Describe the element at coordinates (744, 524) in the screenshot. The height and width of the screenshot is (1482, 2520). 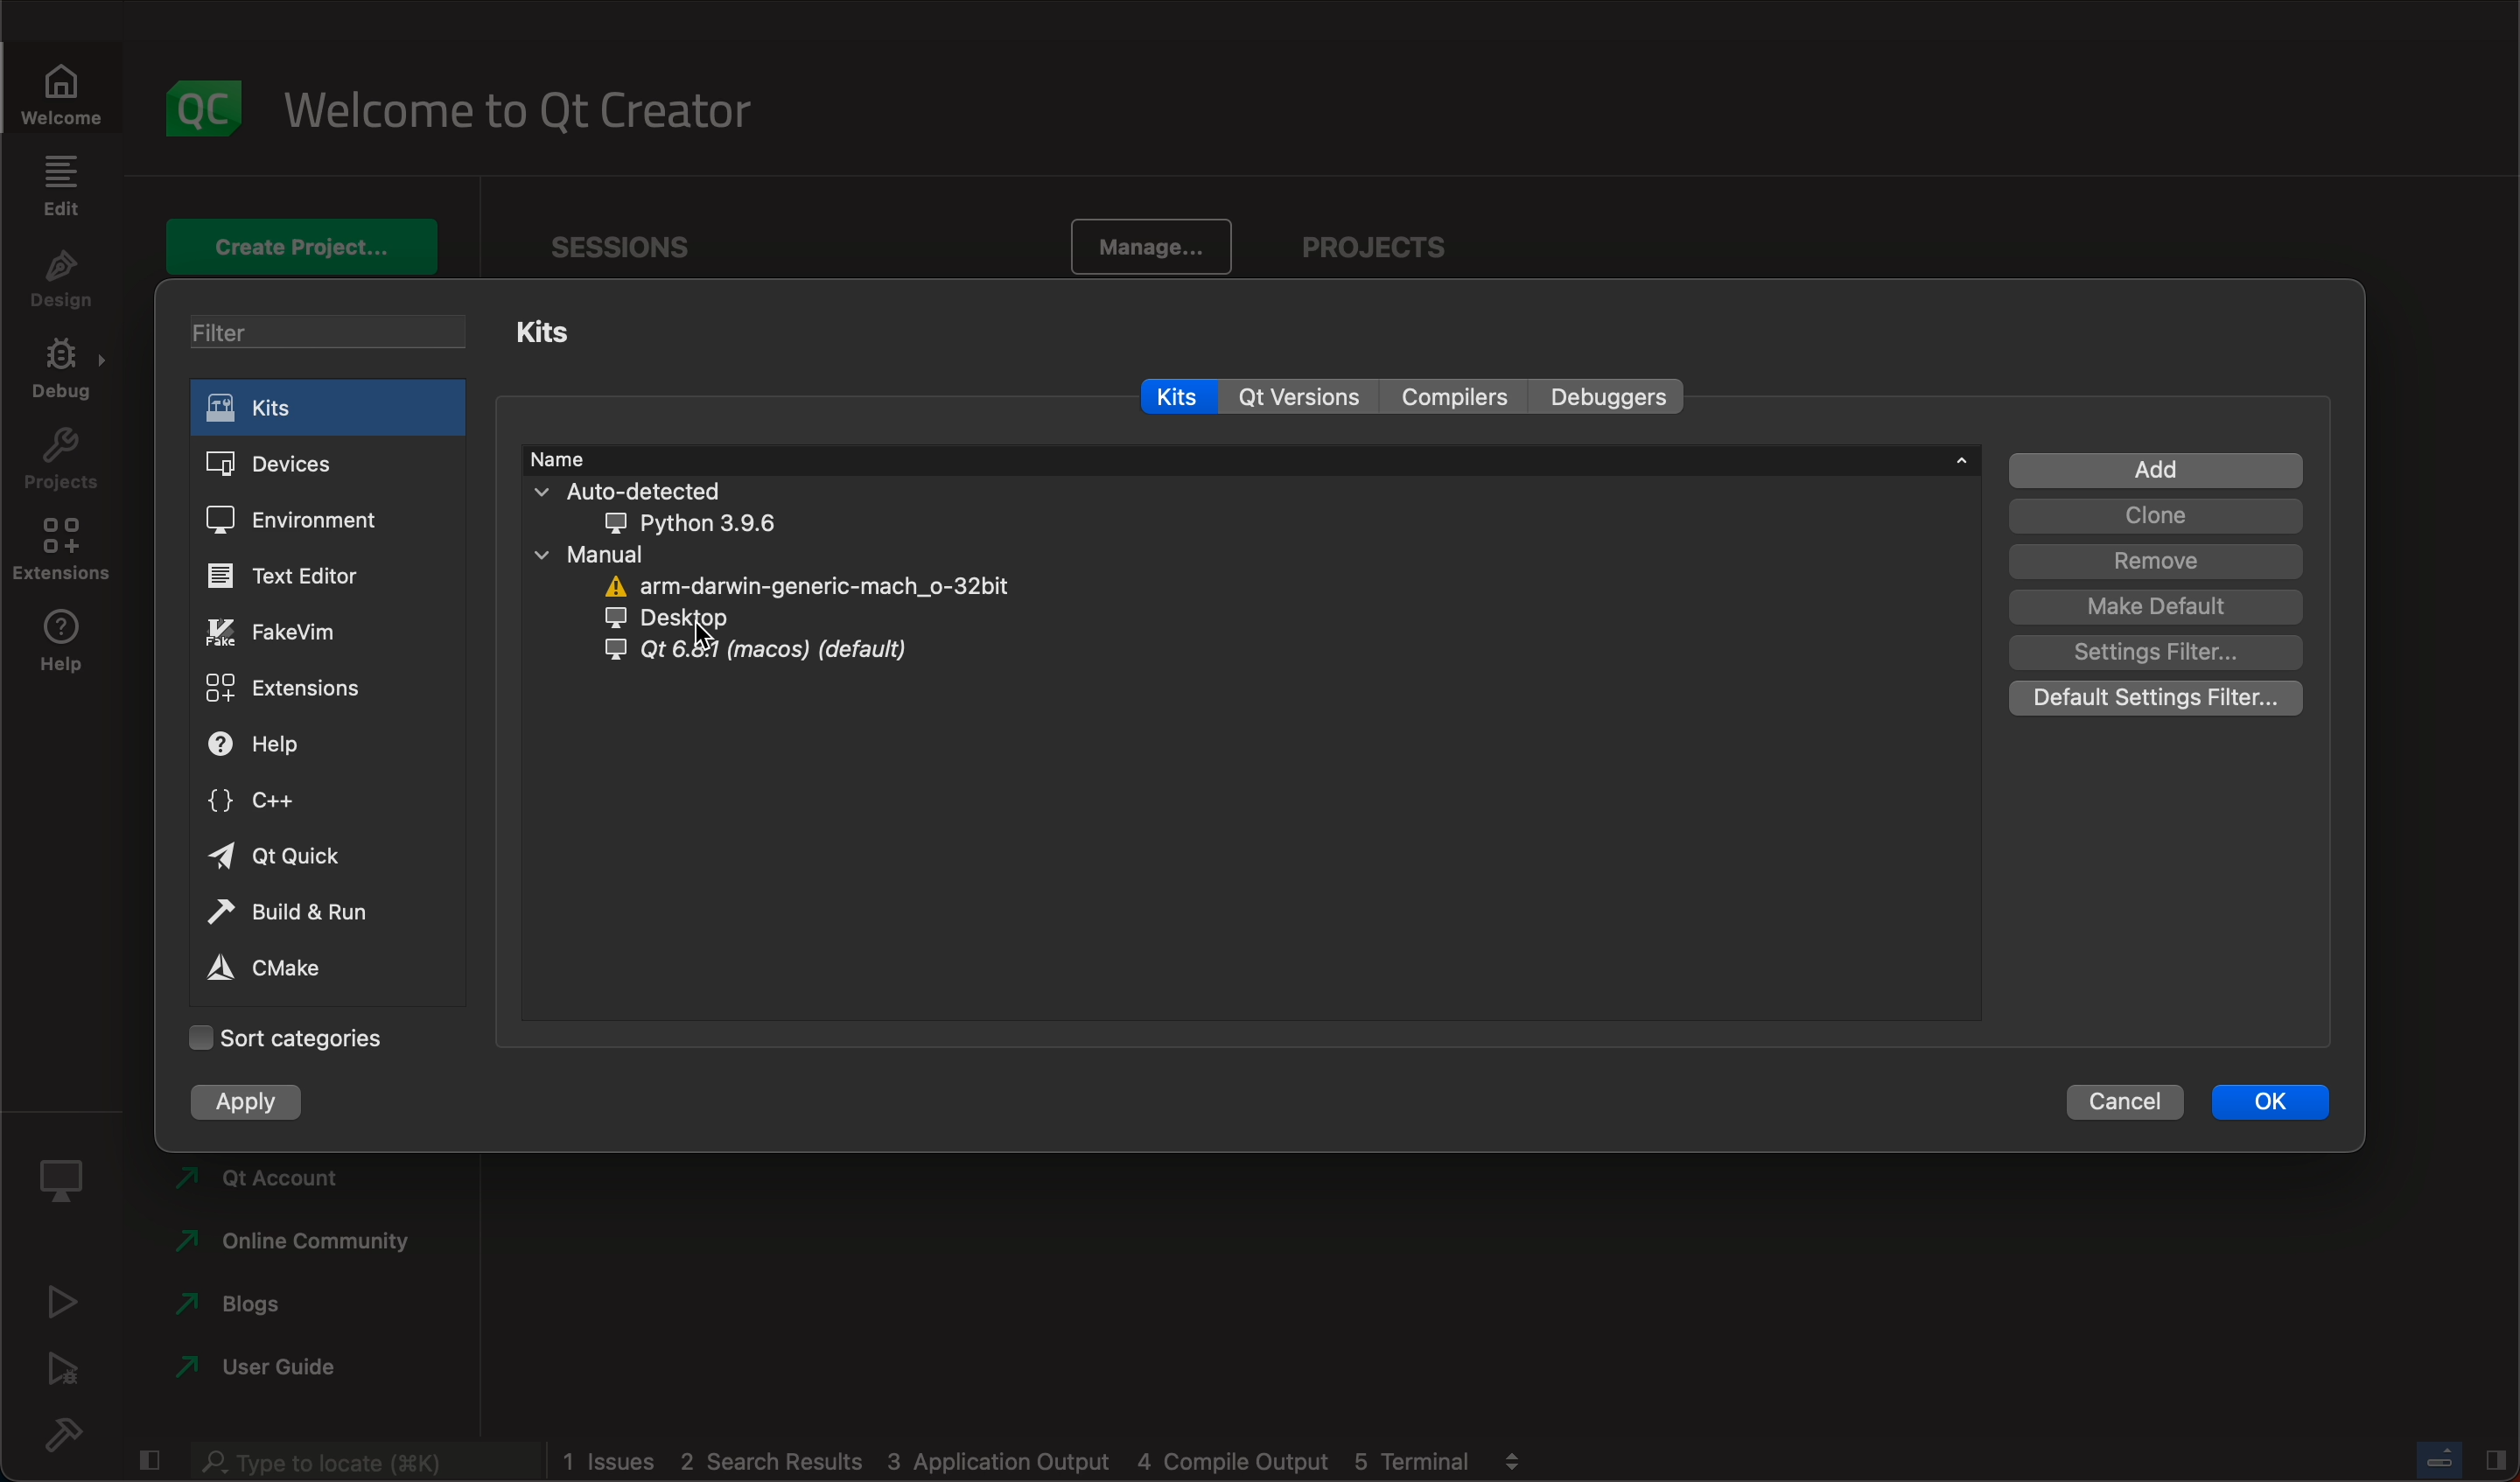
I see `python 3.9.6` at that location.